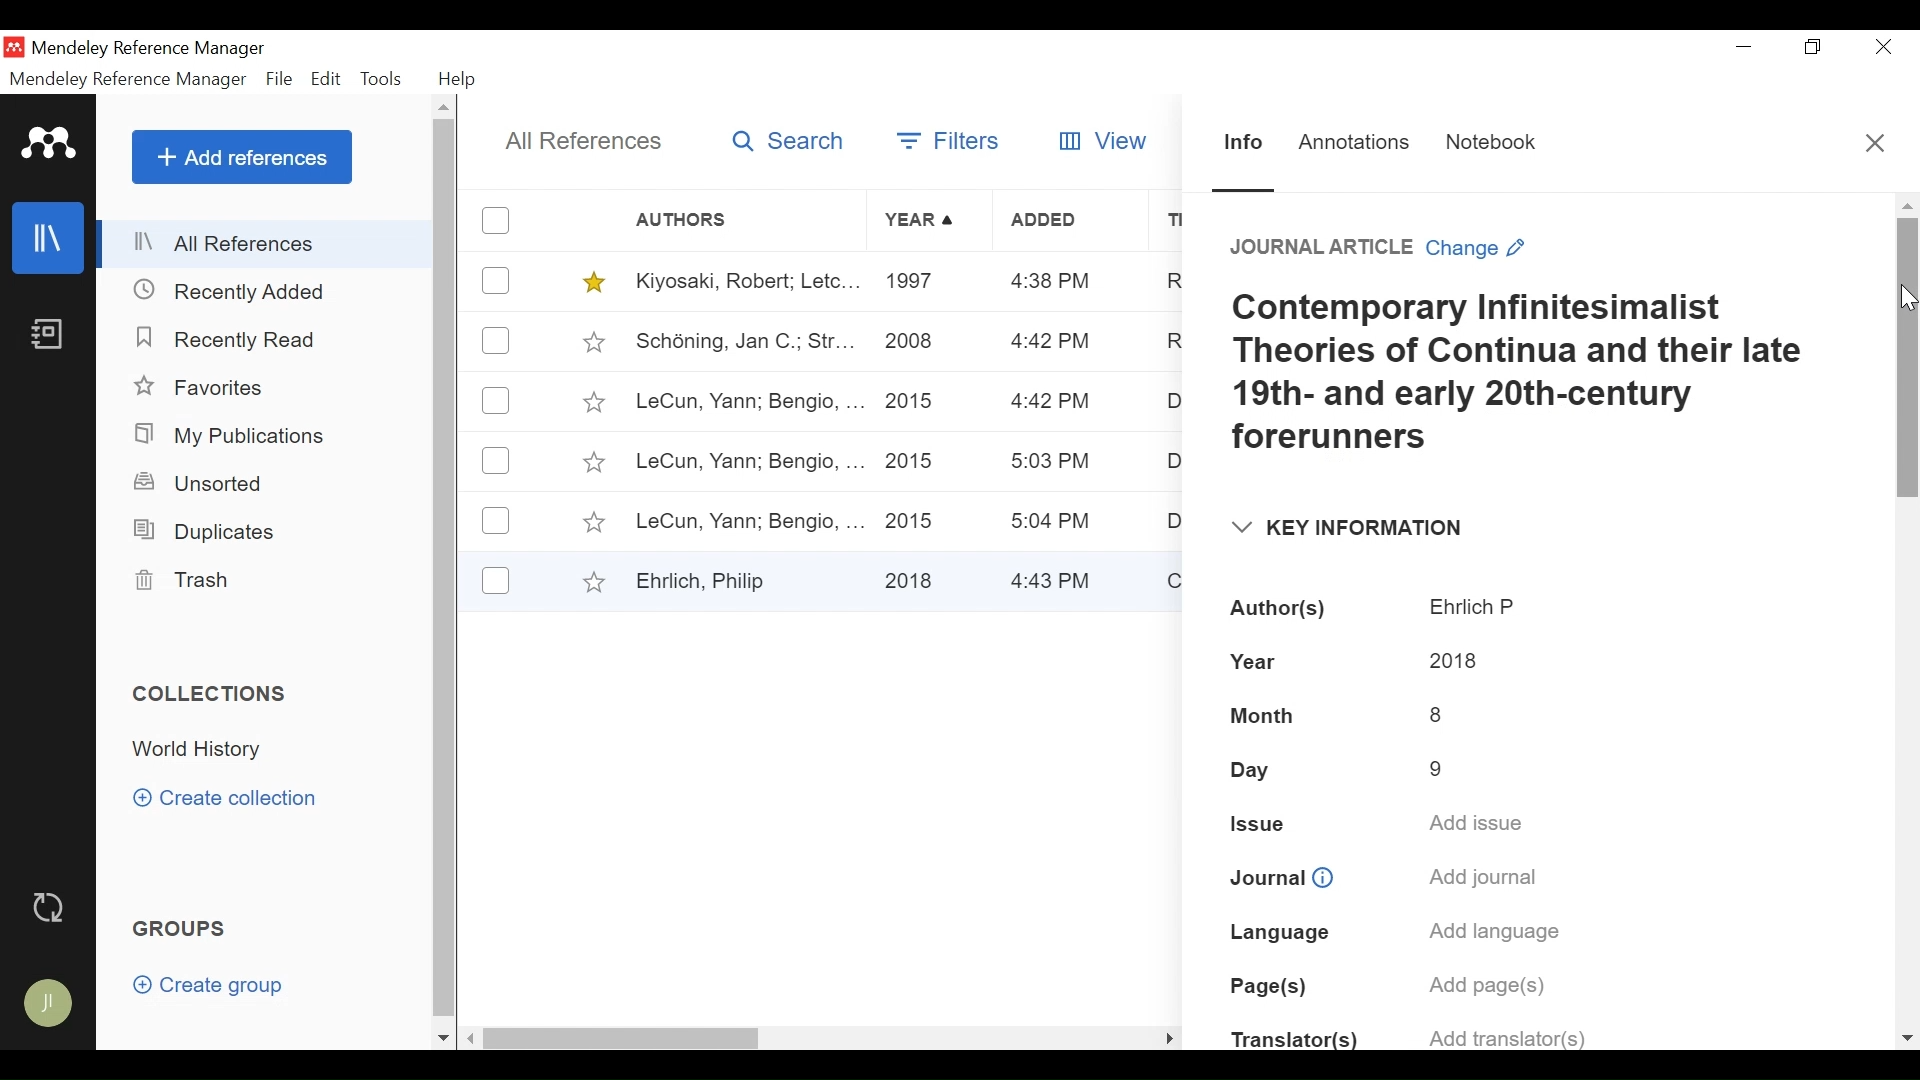  Describe the element at coordinates (1484, 880) in the screenshot. I see `Add journal` at that location.